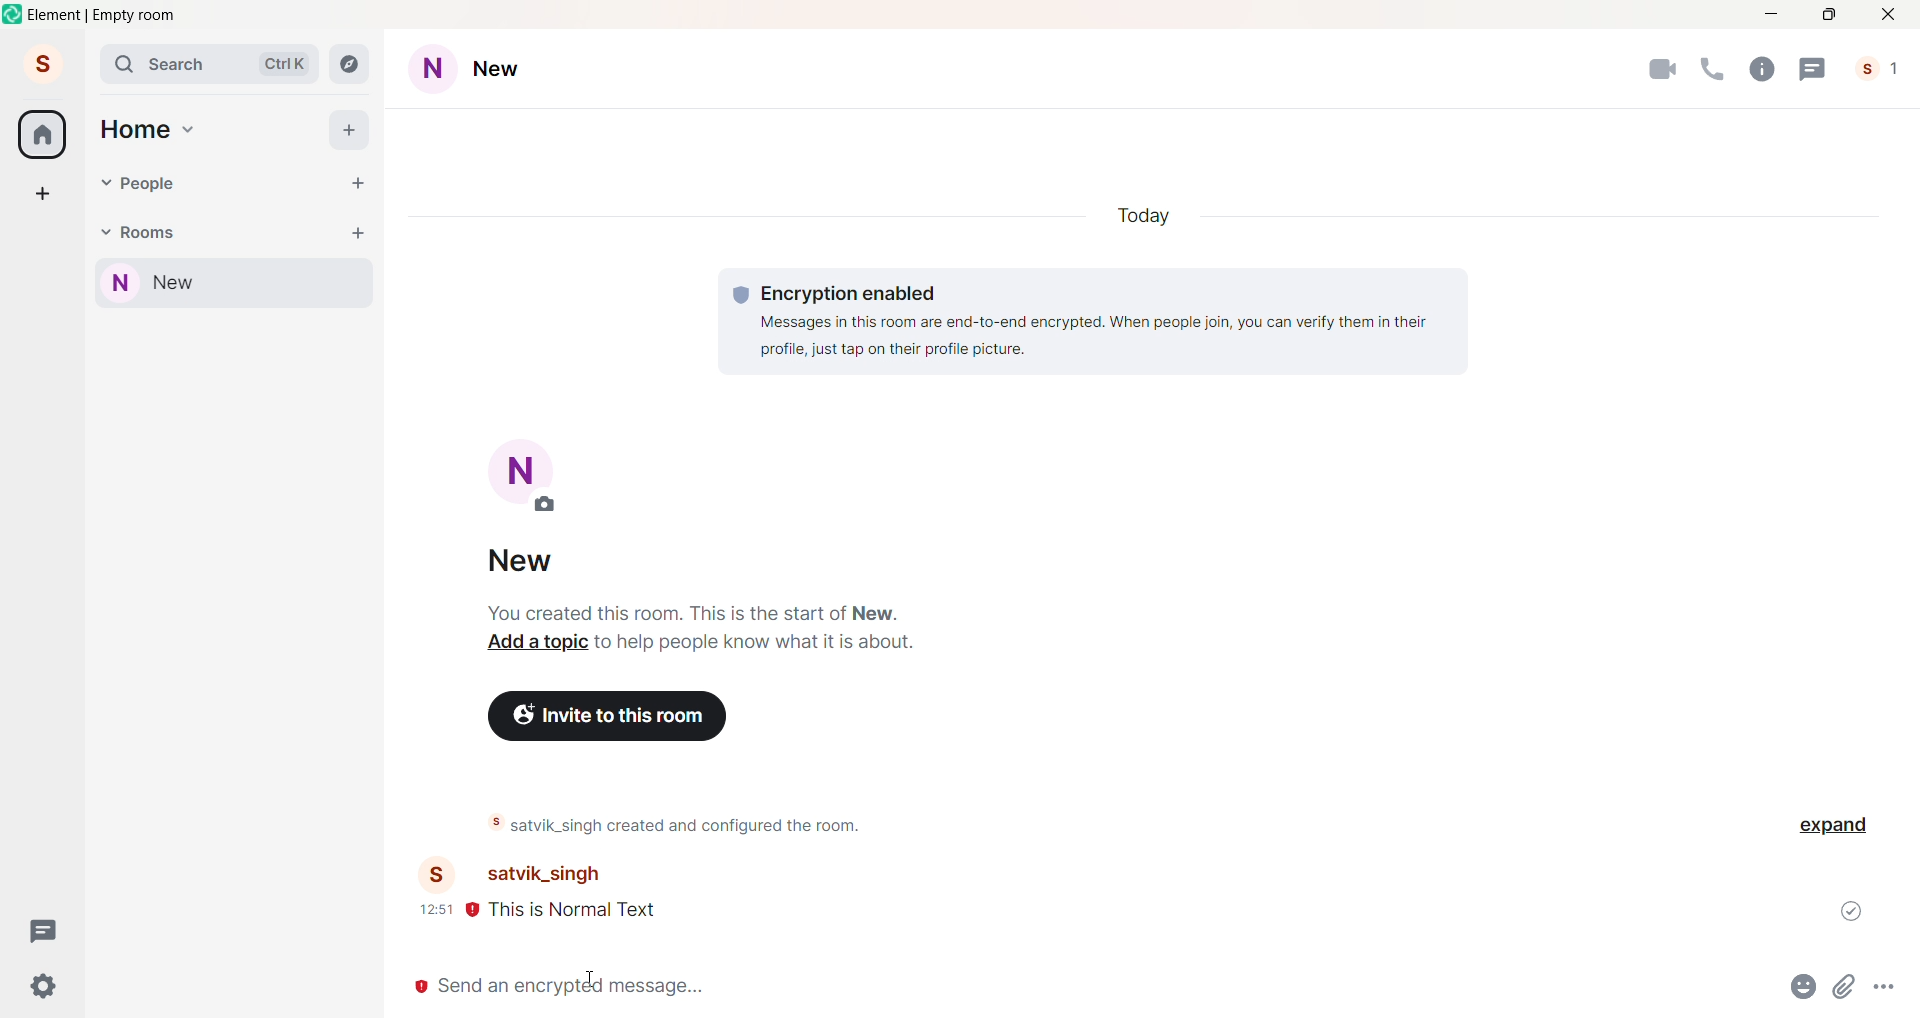  I want to click on Emojis, so click(1801, 989).